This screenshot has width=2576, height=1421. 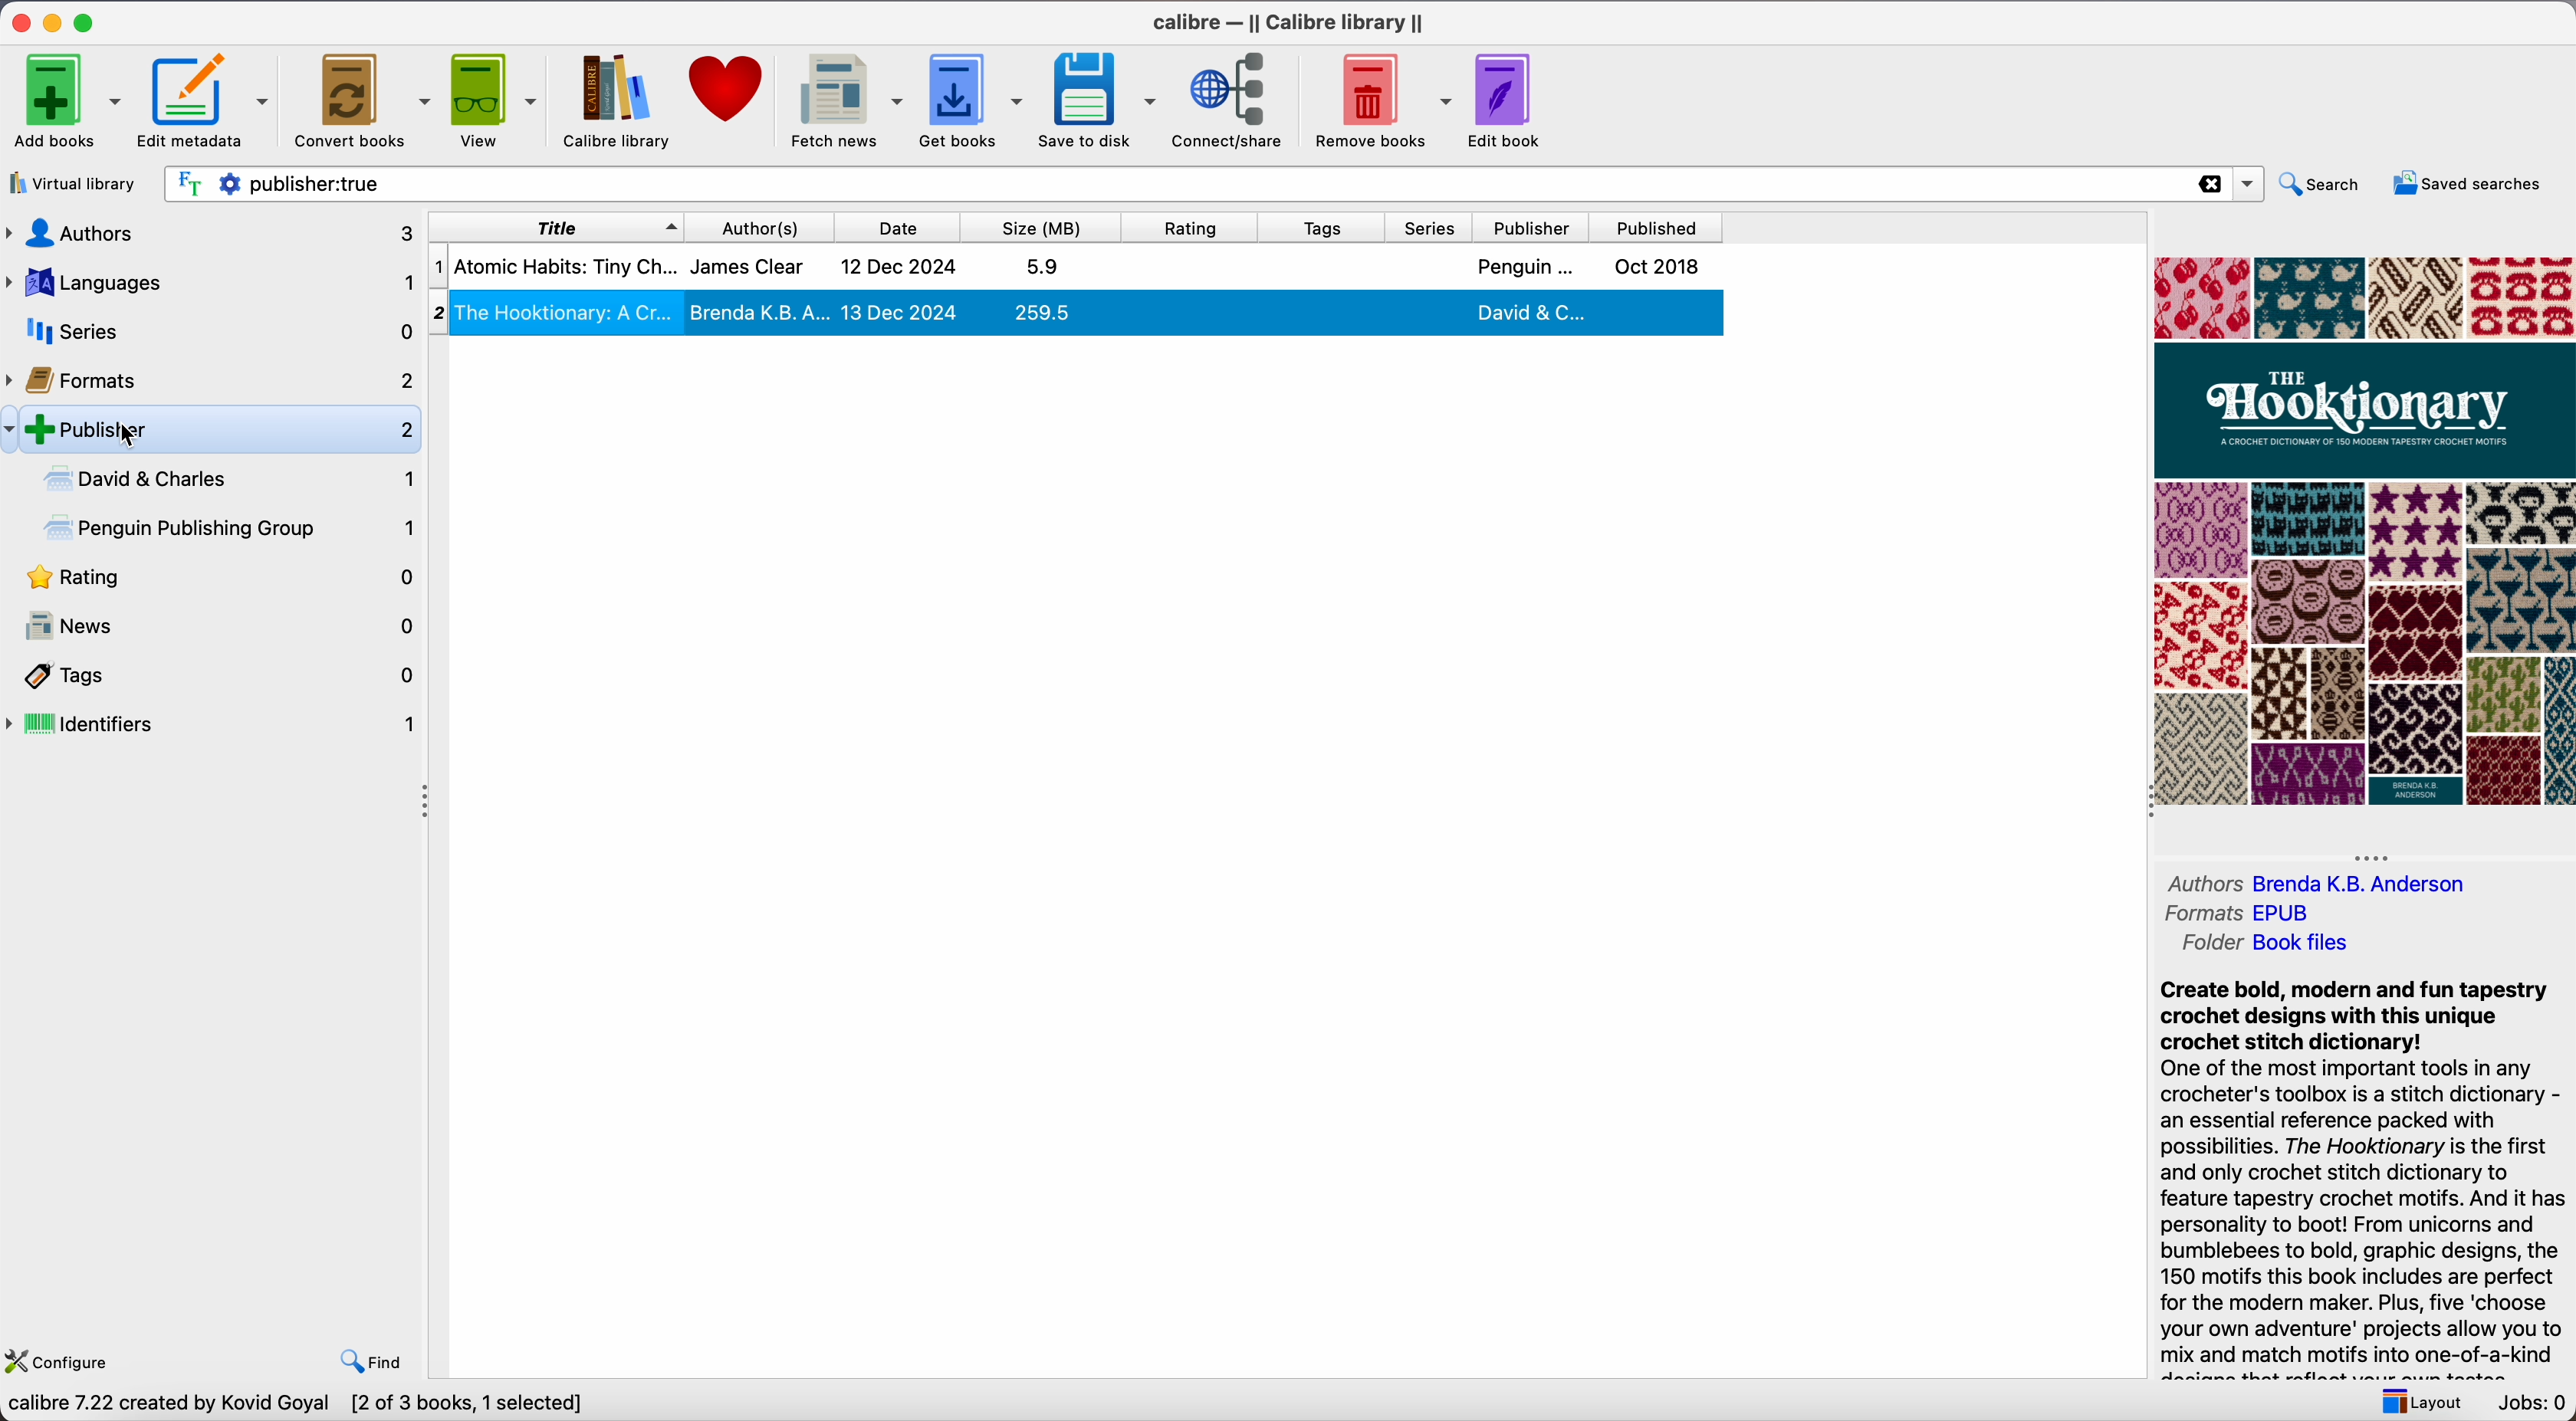 I want to click on synopsis, so click(x=2362, y=1164).